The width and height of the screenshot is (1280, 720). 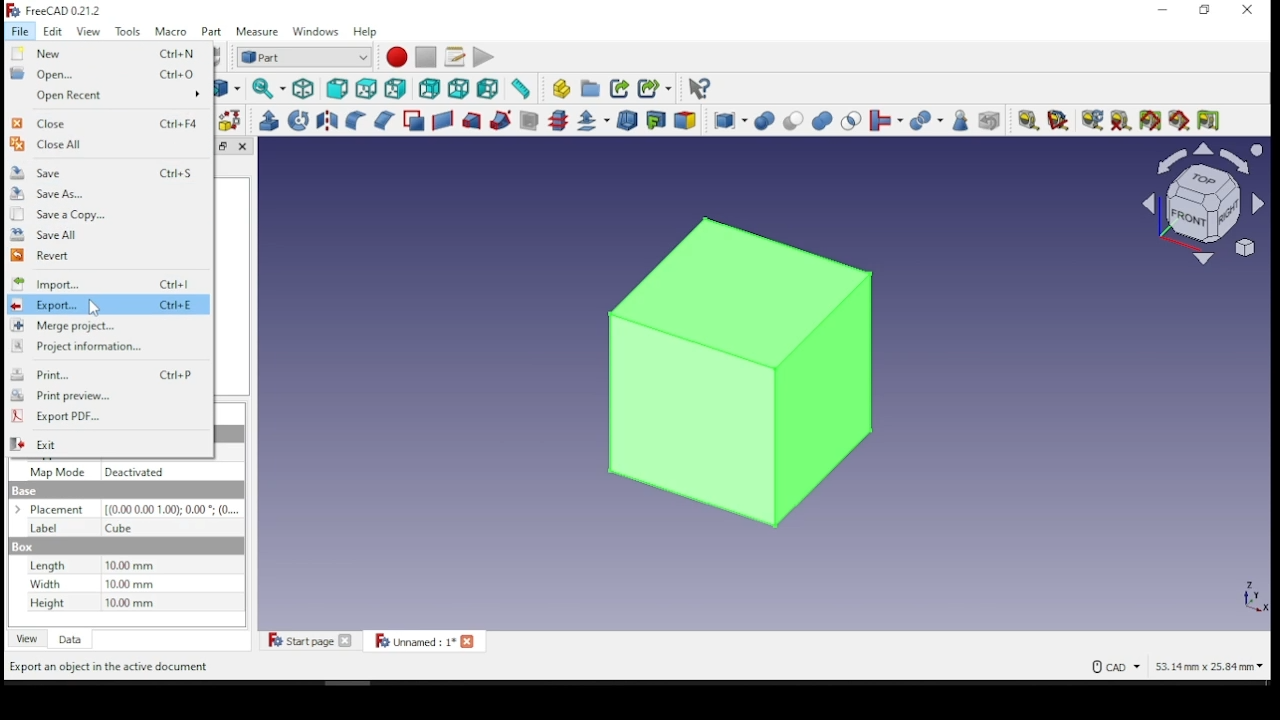 I want to click on create part, so click(x=559, y=89).